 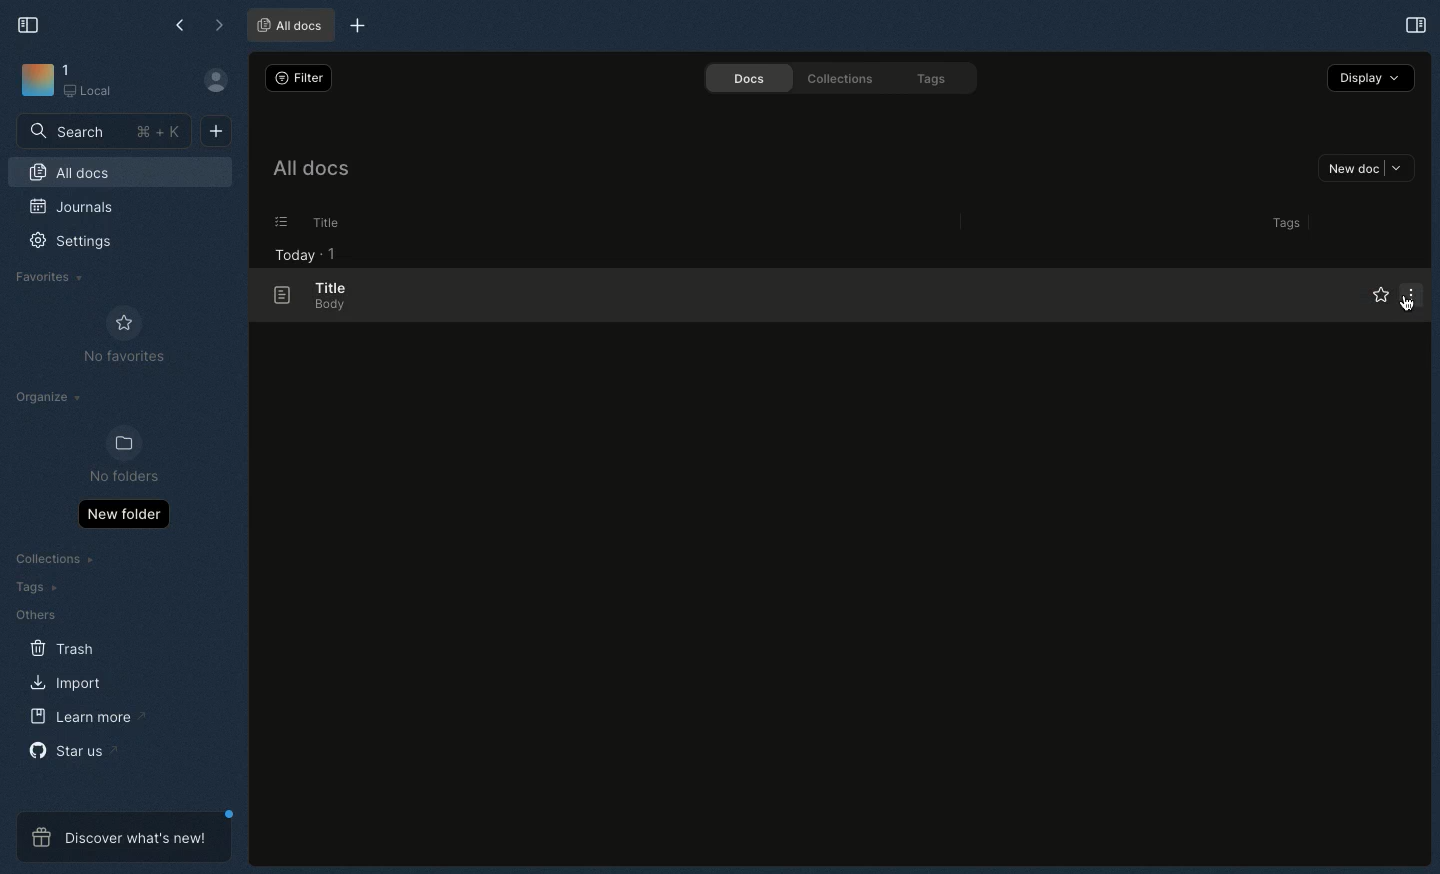 What do you see at coordinates (1408, 294) in the screenshot?
I see `Options` at bounding box center [1408, 294].